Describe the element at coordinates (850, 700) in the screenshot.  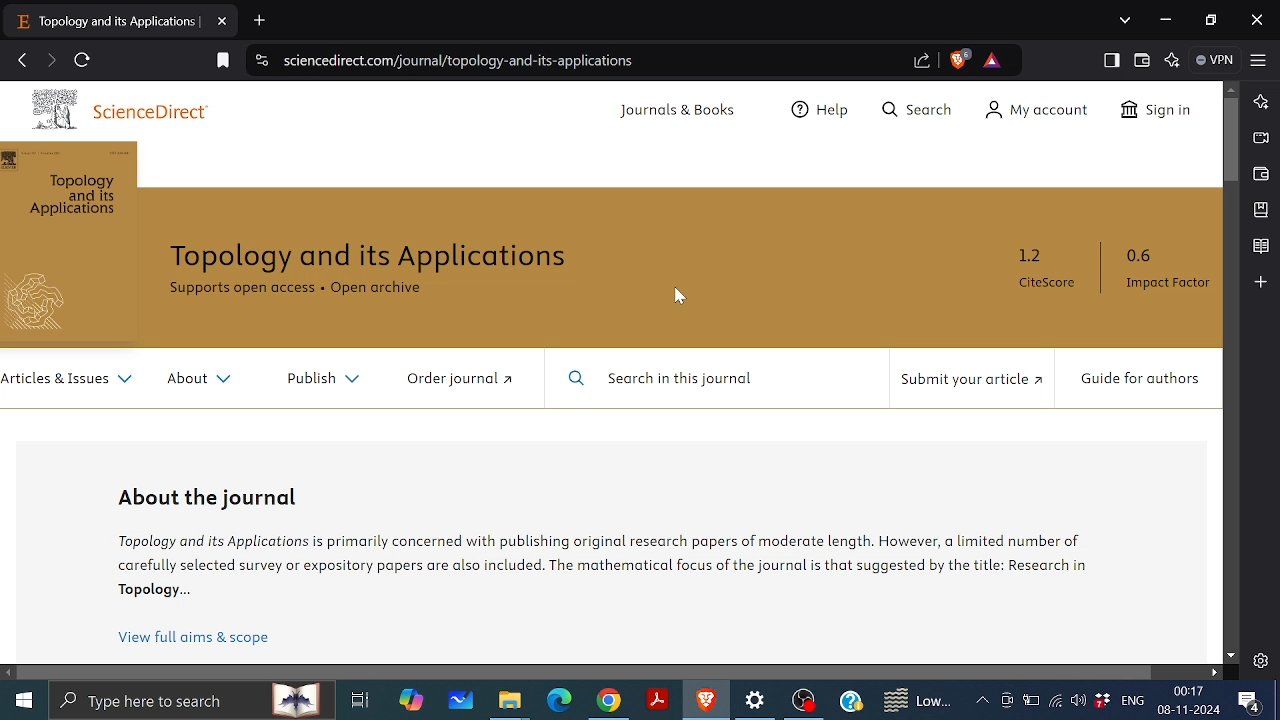
I see `Help` at that location.